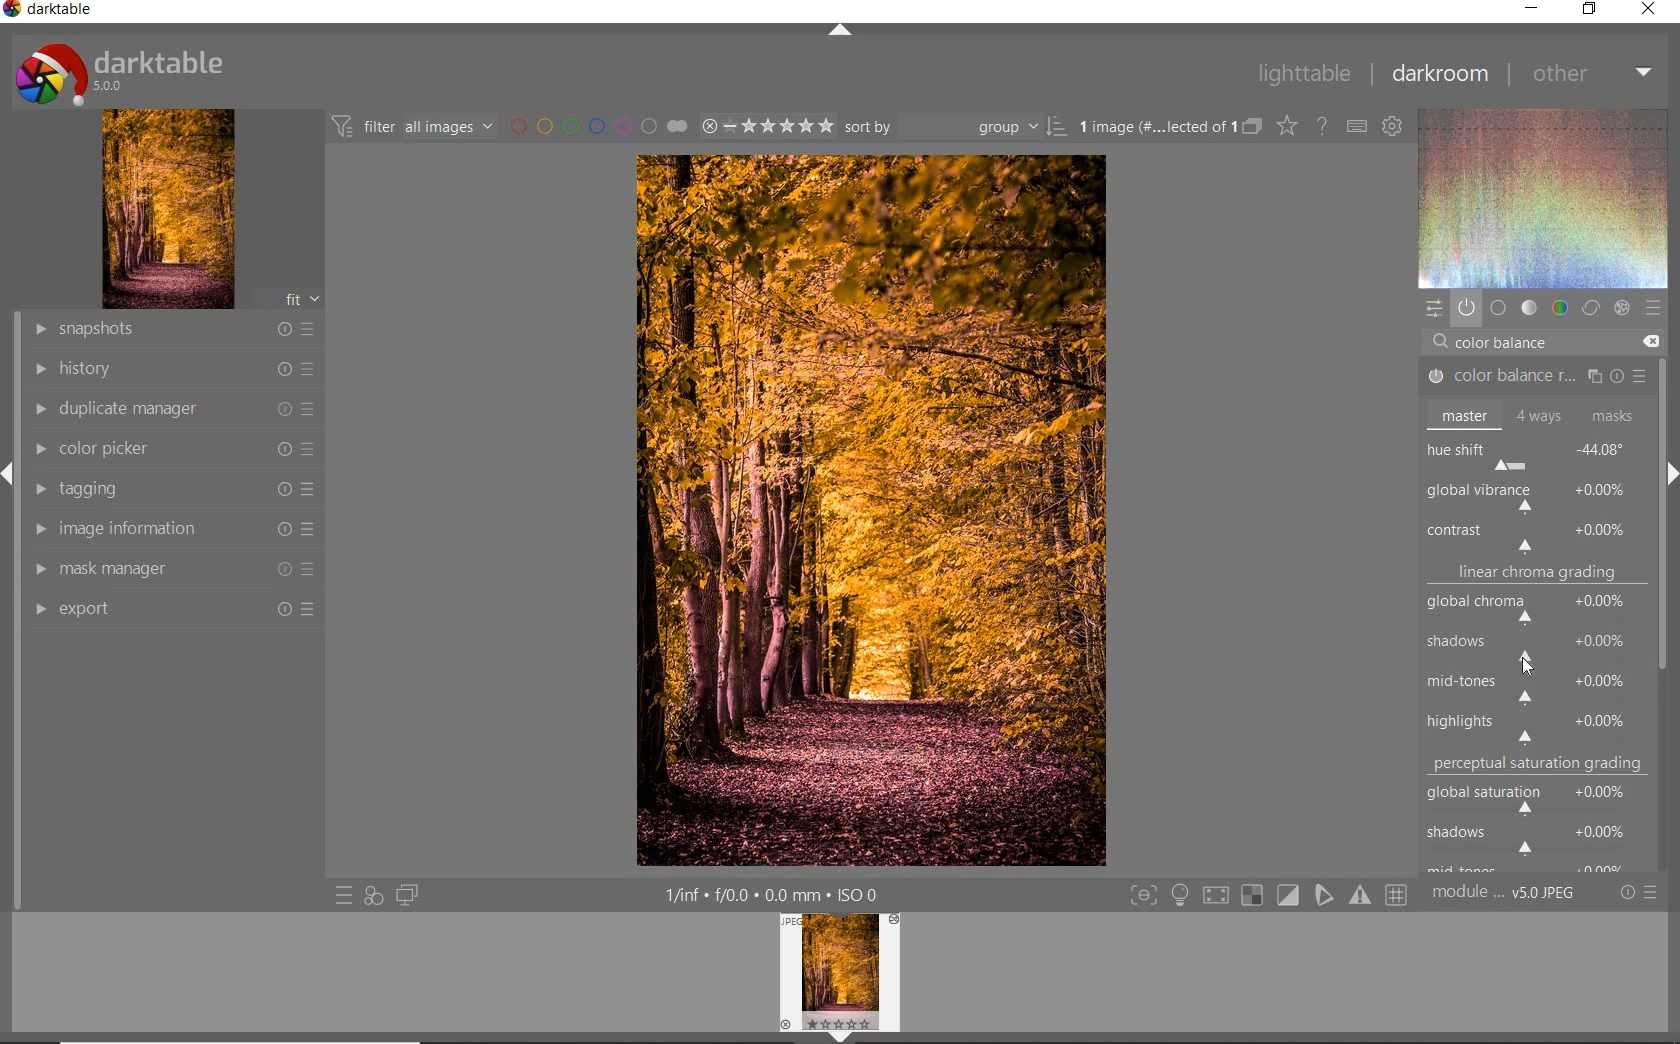  What do you see at coordinates (1503, 895) in the screenshot?
I see `module order` at bounding box center [1503, 895].